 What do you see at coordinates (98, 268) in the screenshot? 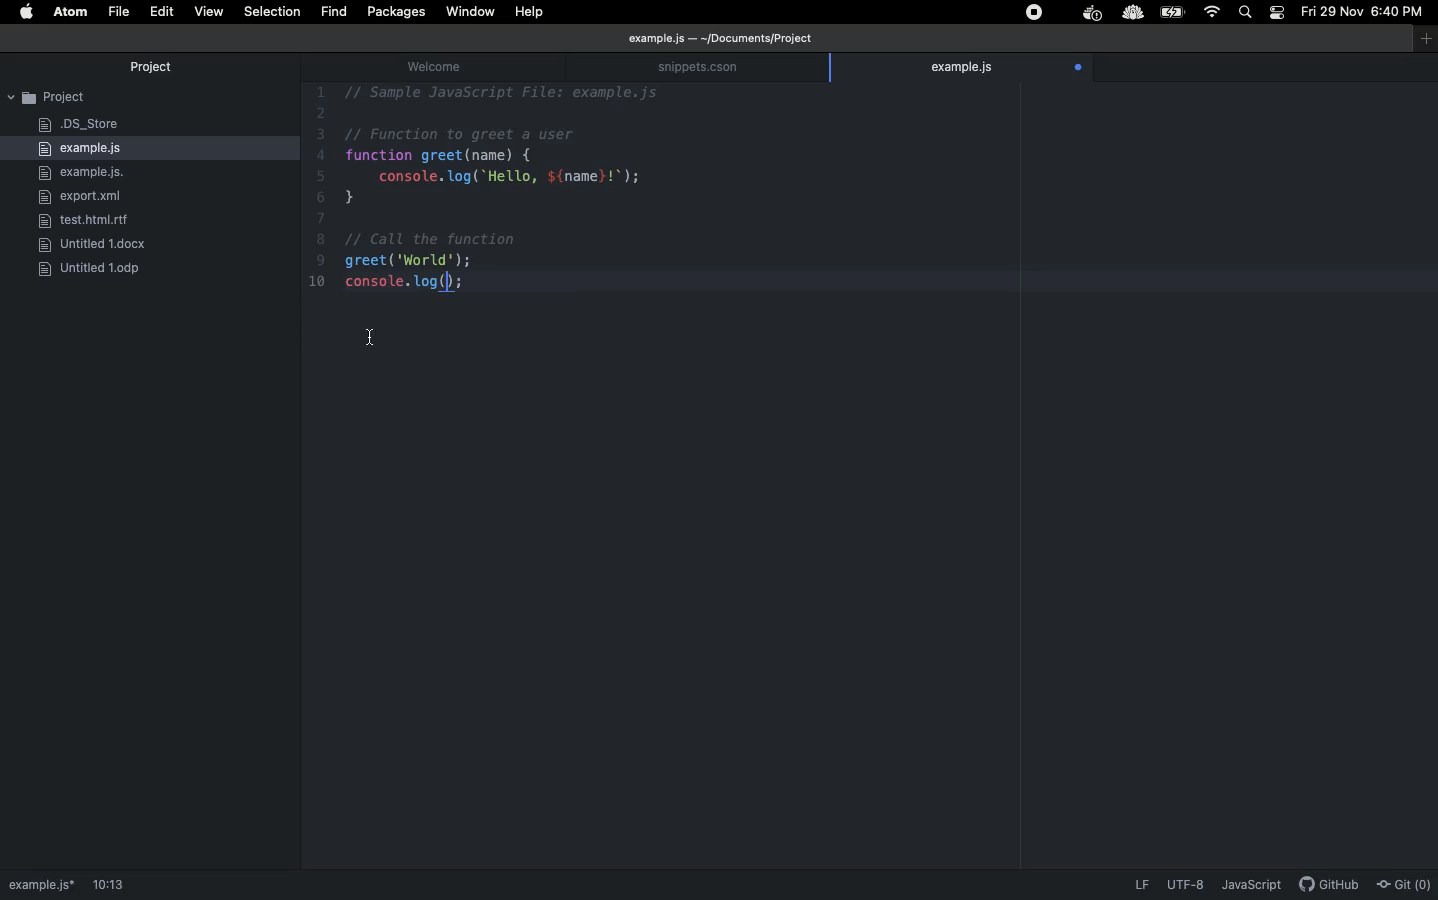
I see `ODP` at bounding box center [98, 268].